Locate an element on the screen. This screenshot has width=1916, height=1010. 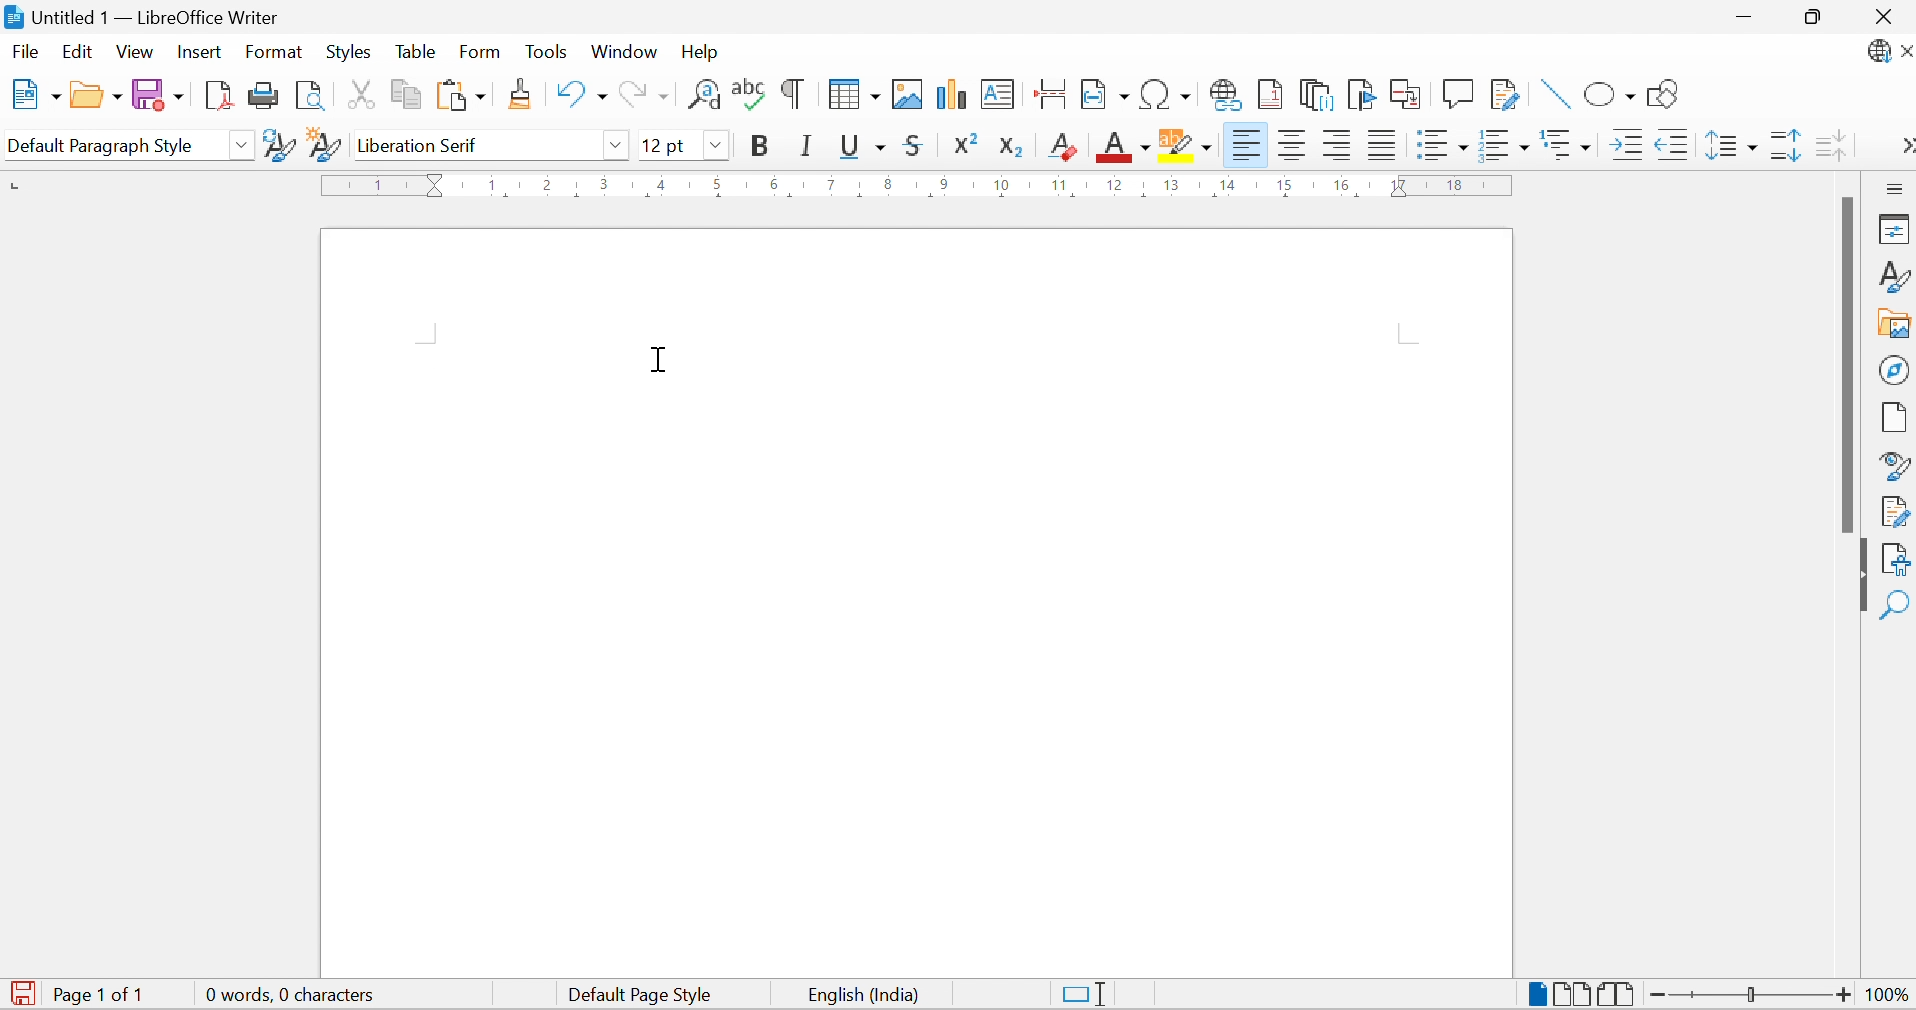
Clone Formatting is located at coordinates (523, 93).